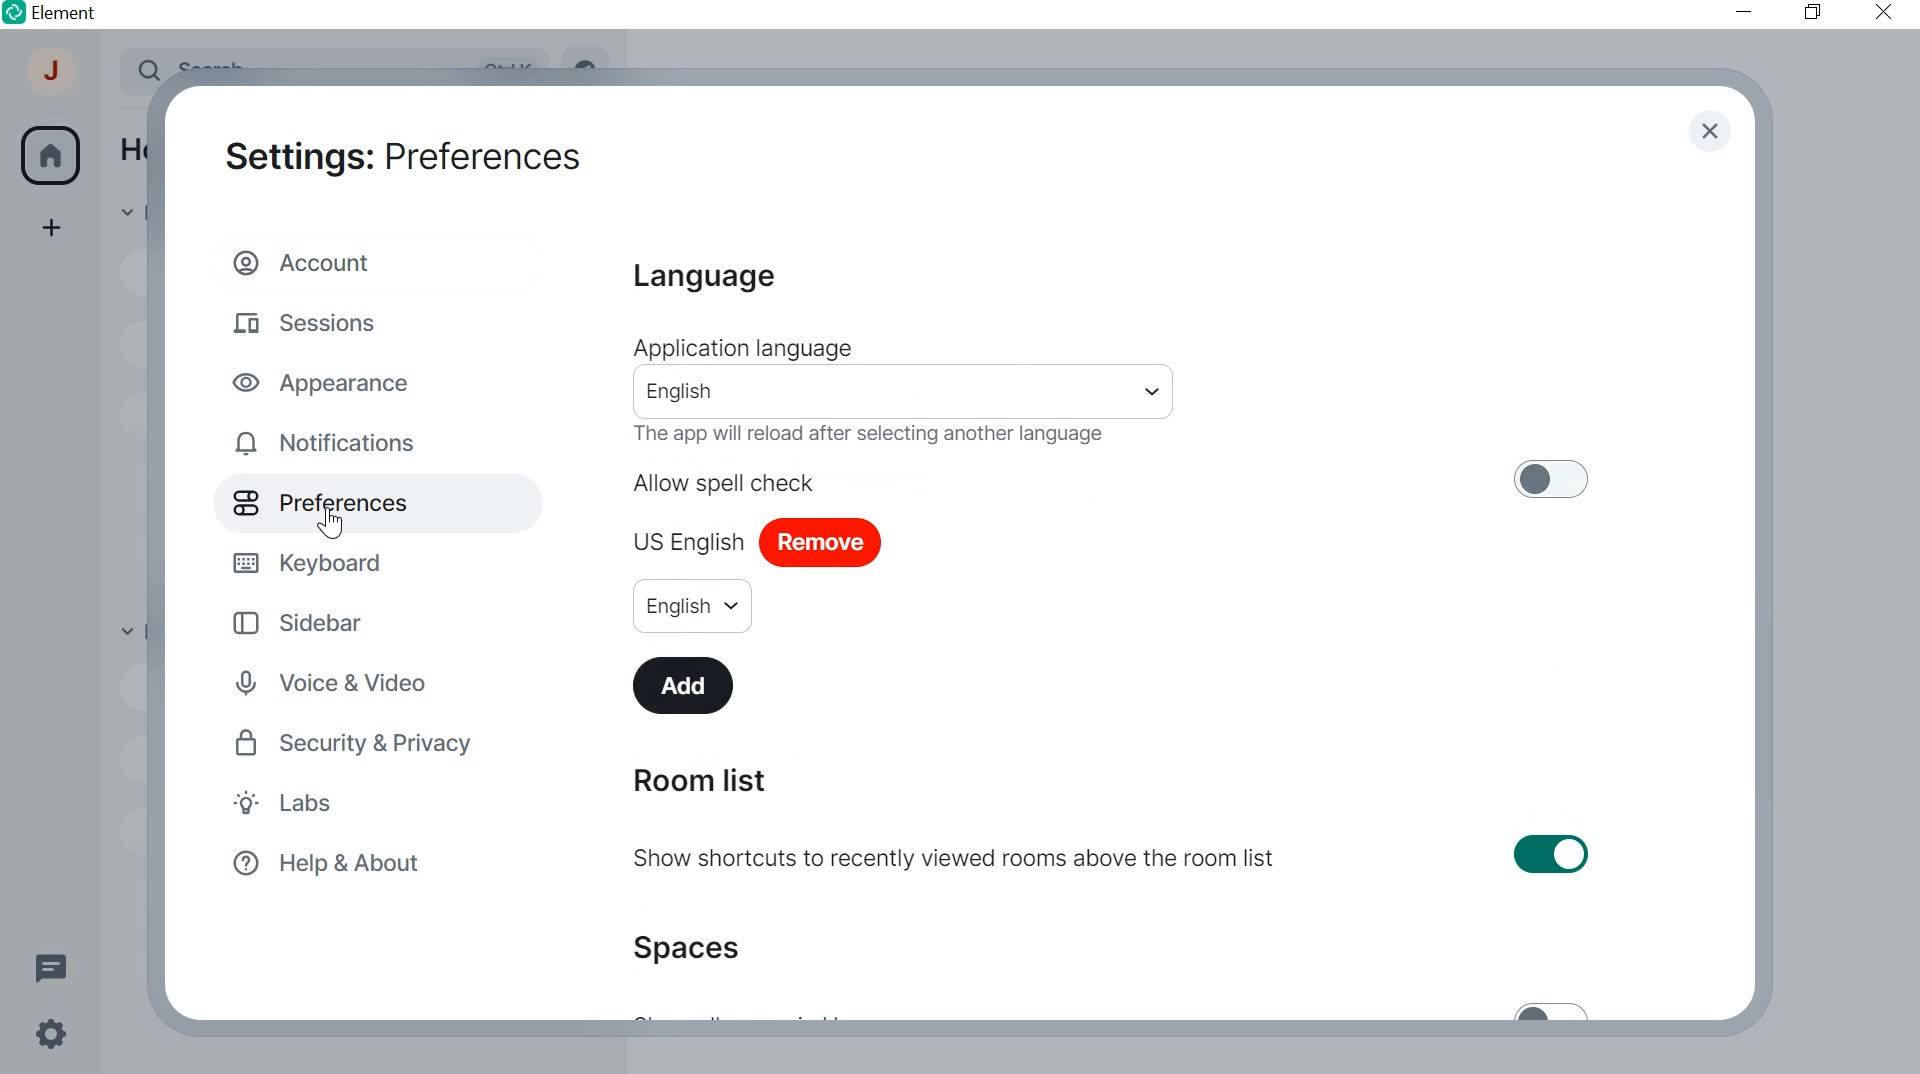  I want to click on Language, so click(701, 278).